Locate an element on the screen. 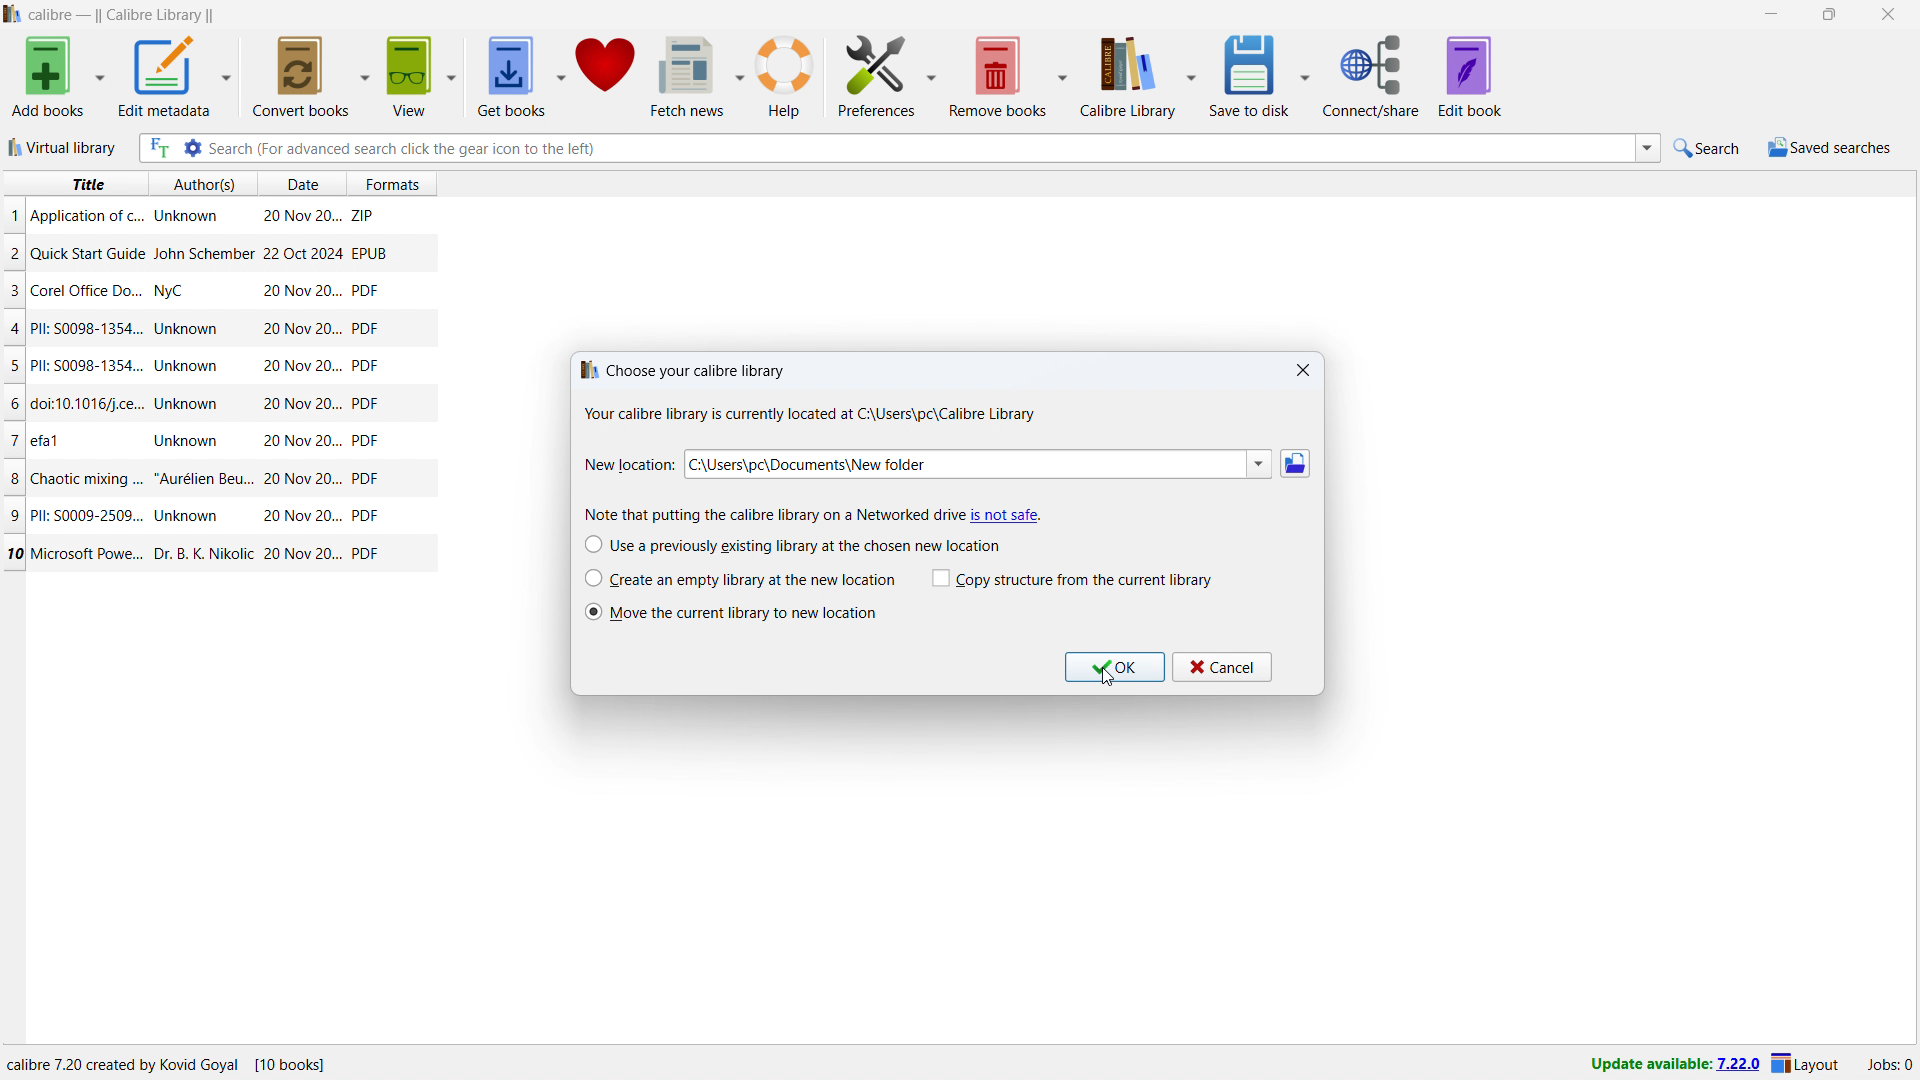 The image size is (1920, 1080). cursor is located at coordinates (1108, 678).